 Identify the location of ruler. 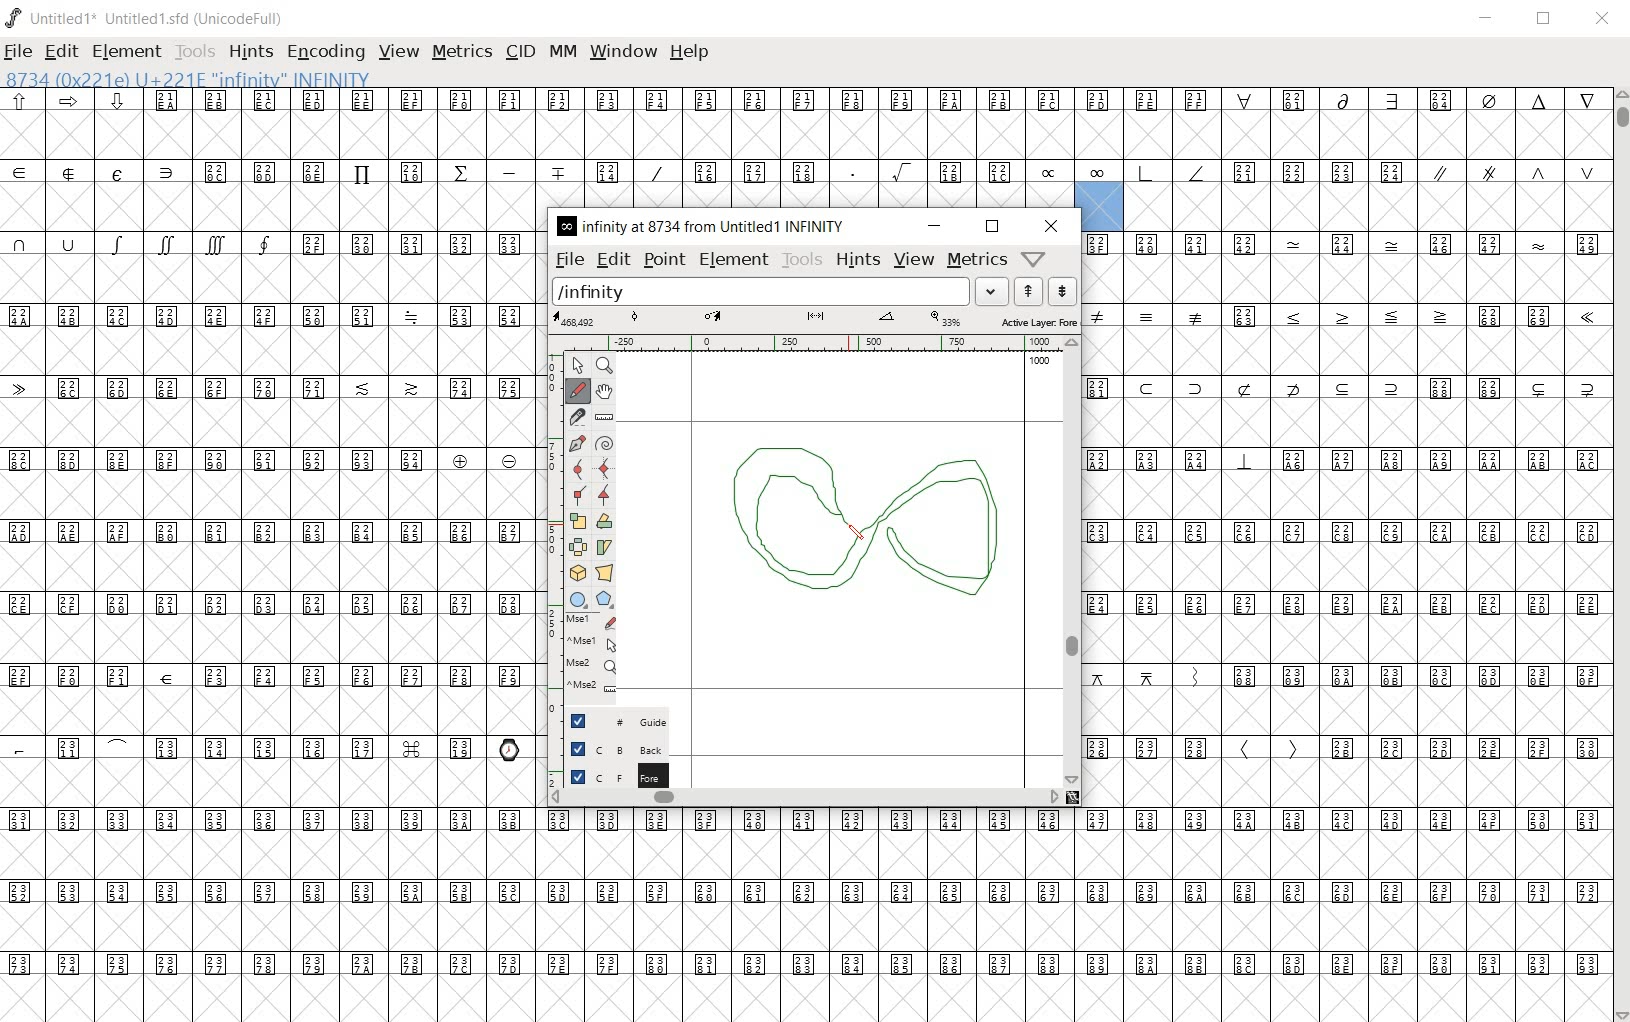
(813, 343).